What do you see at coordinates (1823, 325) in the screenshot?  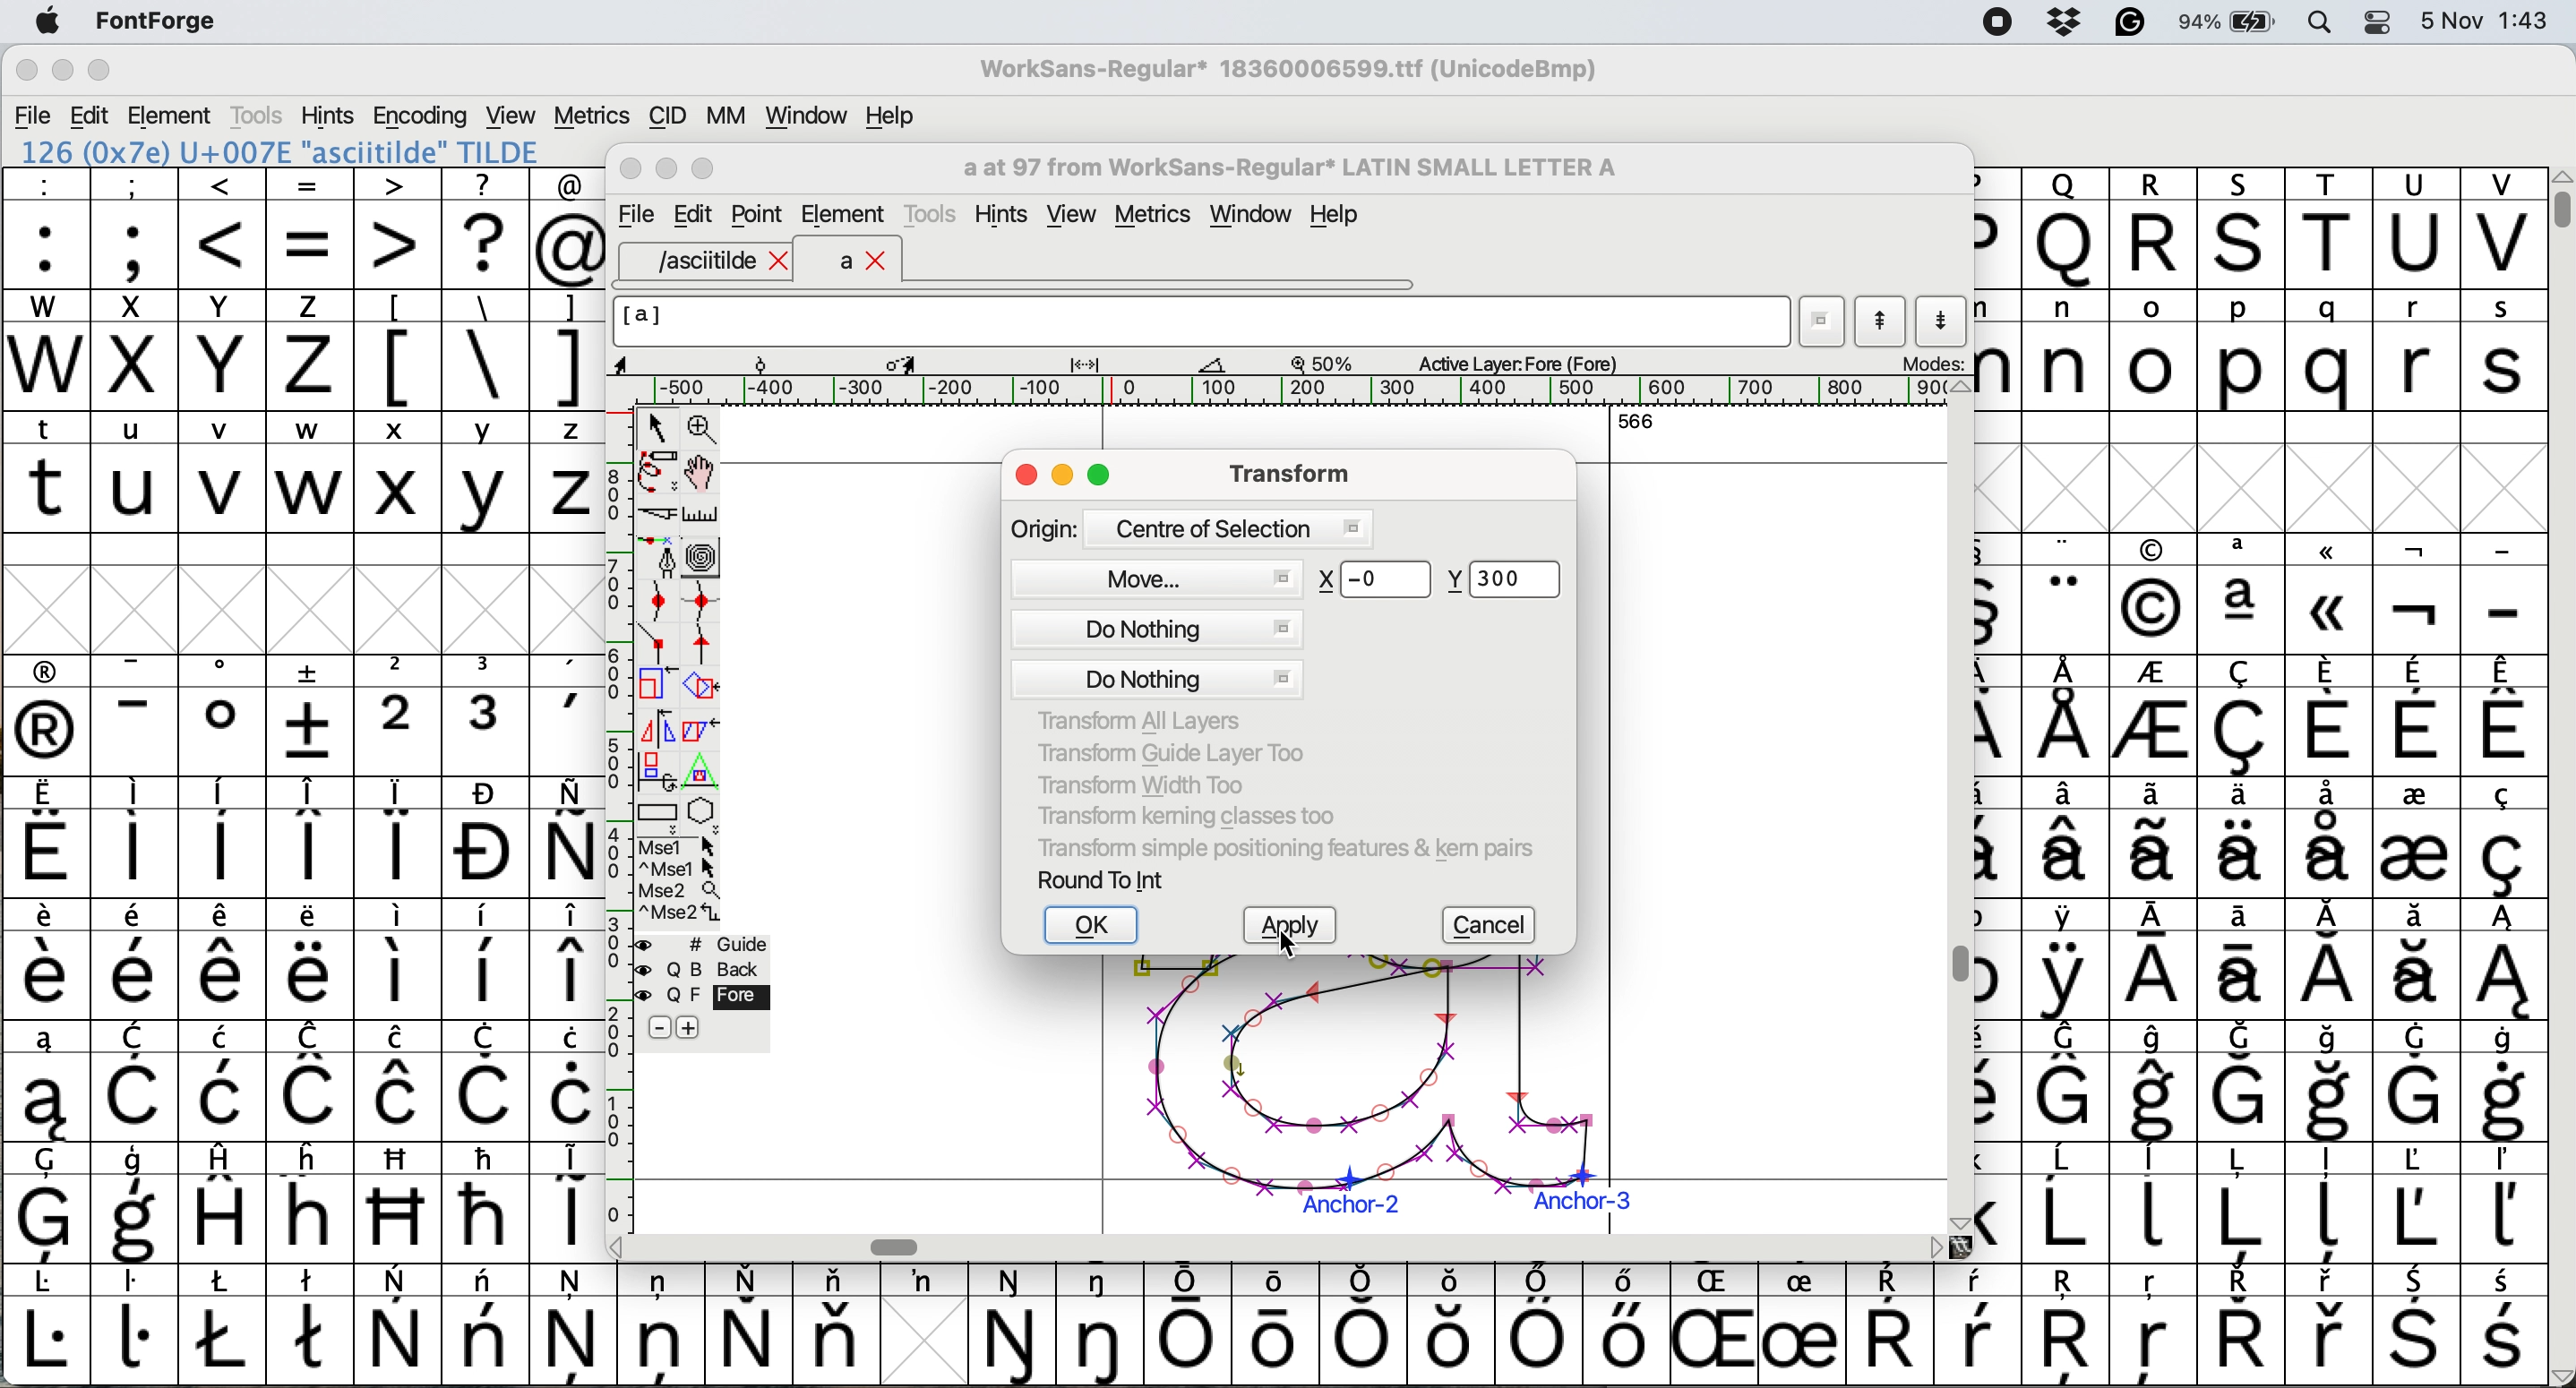 I see `current word list` at bounding box center [1823, 325].